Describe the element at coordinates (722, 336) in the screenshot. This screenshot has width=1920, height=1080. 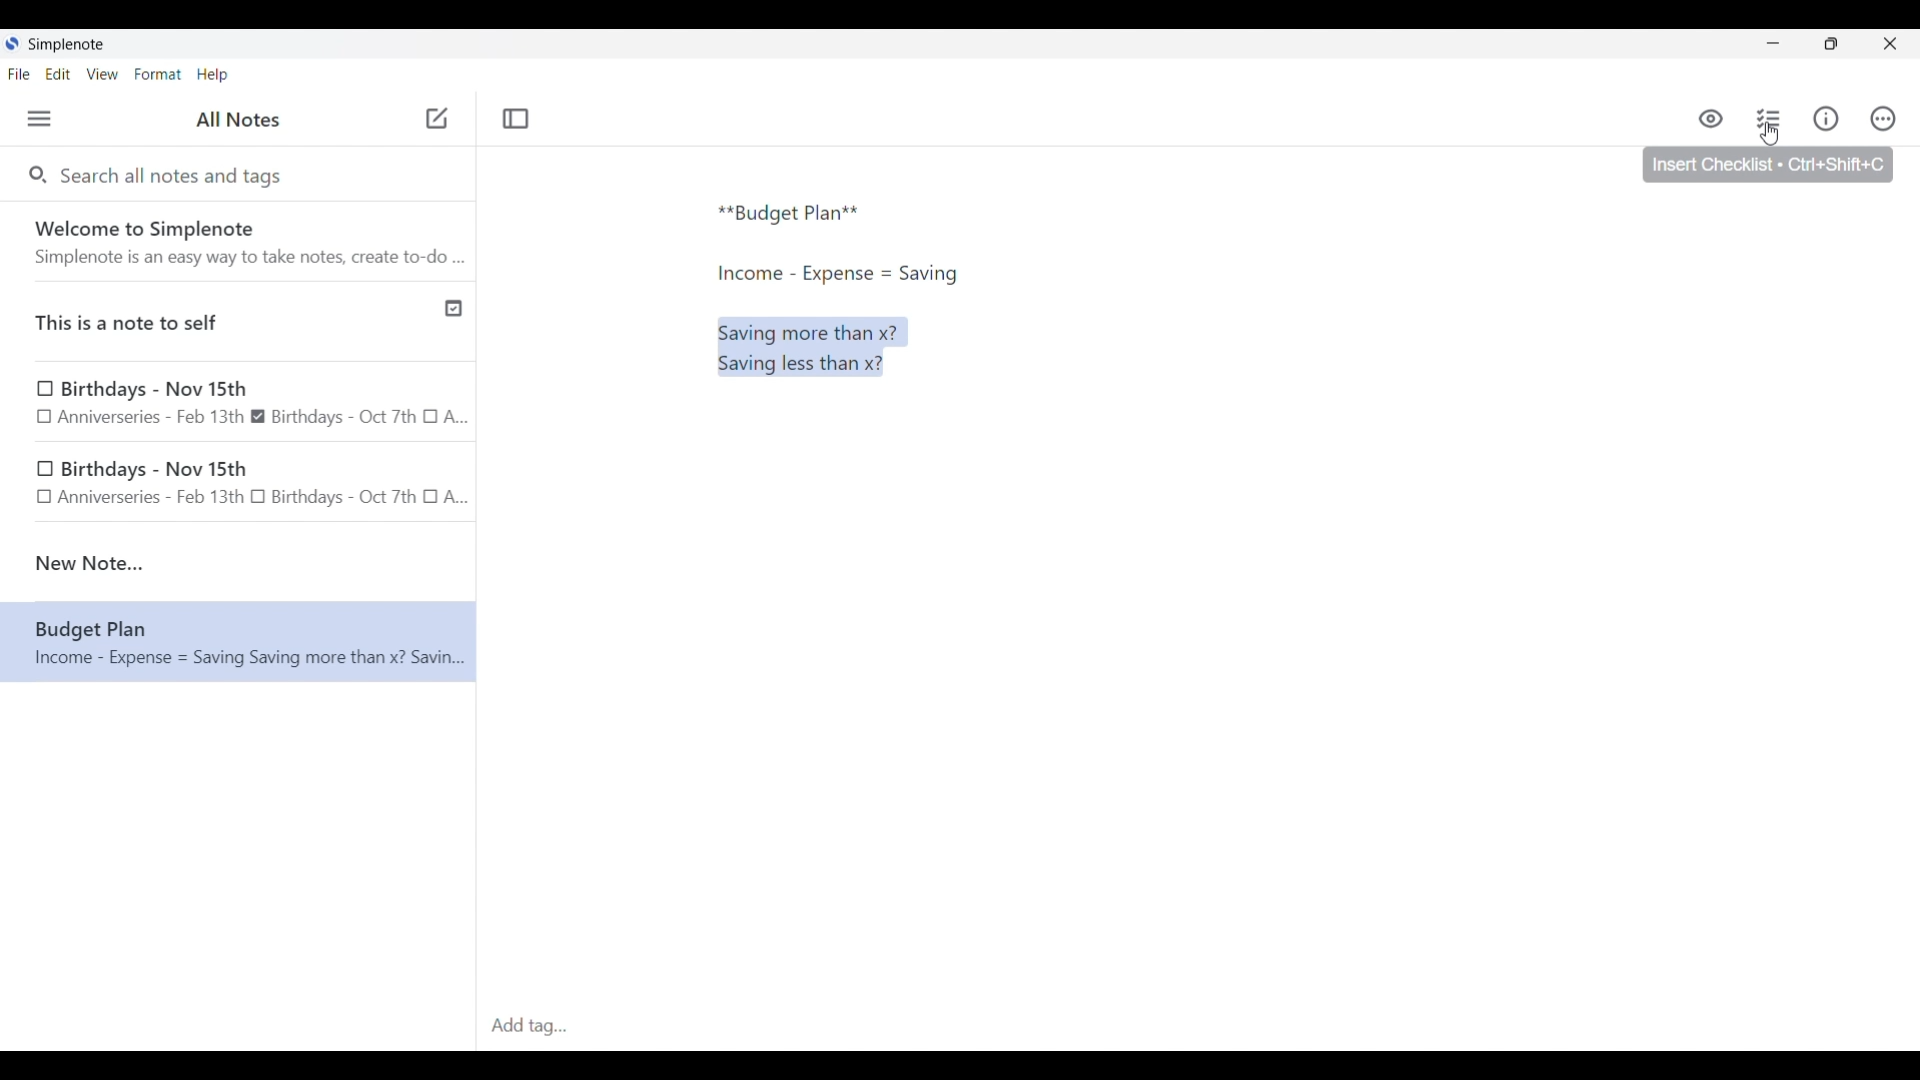
I see `Cursor unchanged after selecting text` at that location.